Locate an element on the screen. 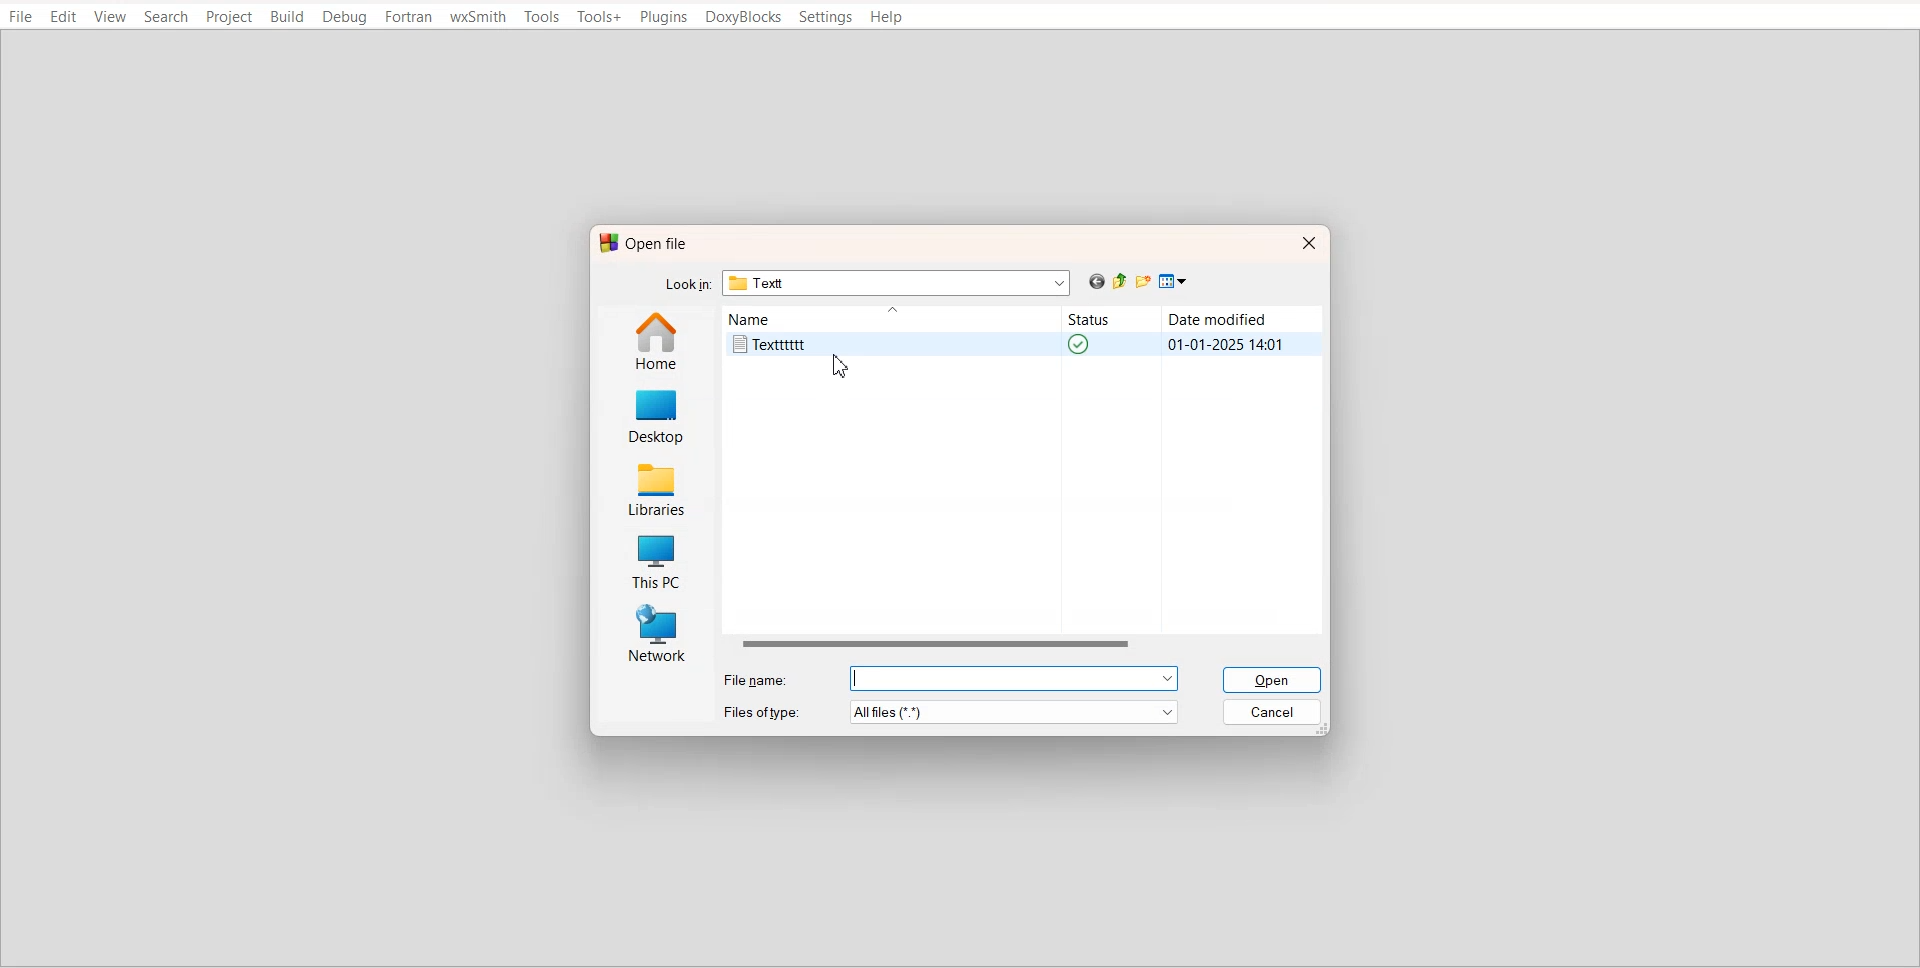 The image size is (1920, 968). View menu is located at coordinates (1176, 283).